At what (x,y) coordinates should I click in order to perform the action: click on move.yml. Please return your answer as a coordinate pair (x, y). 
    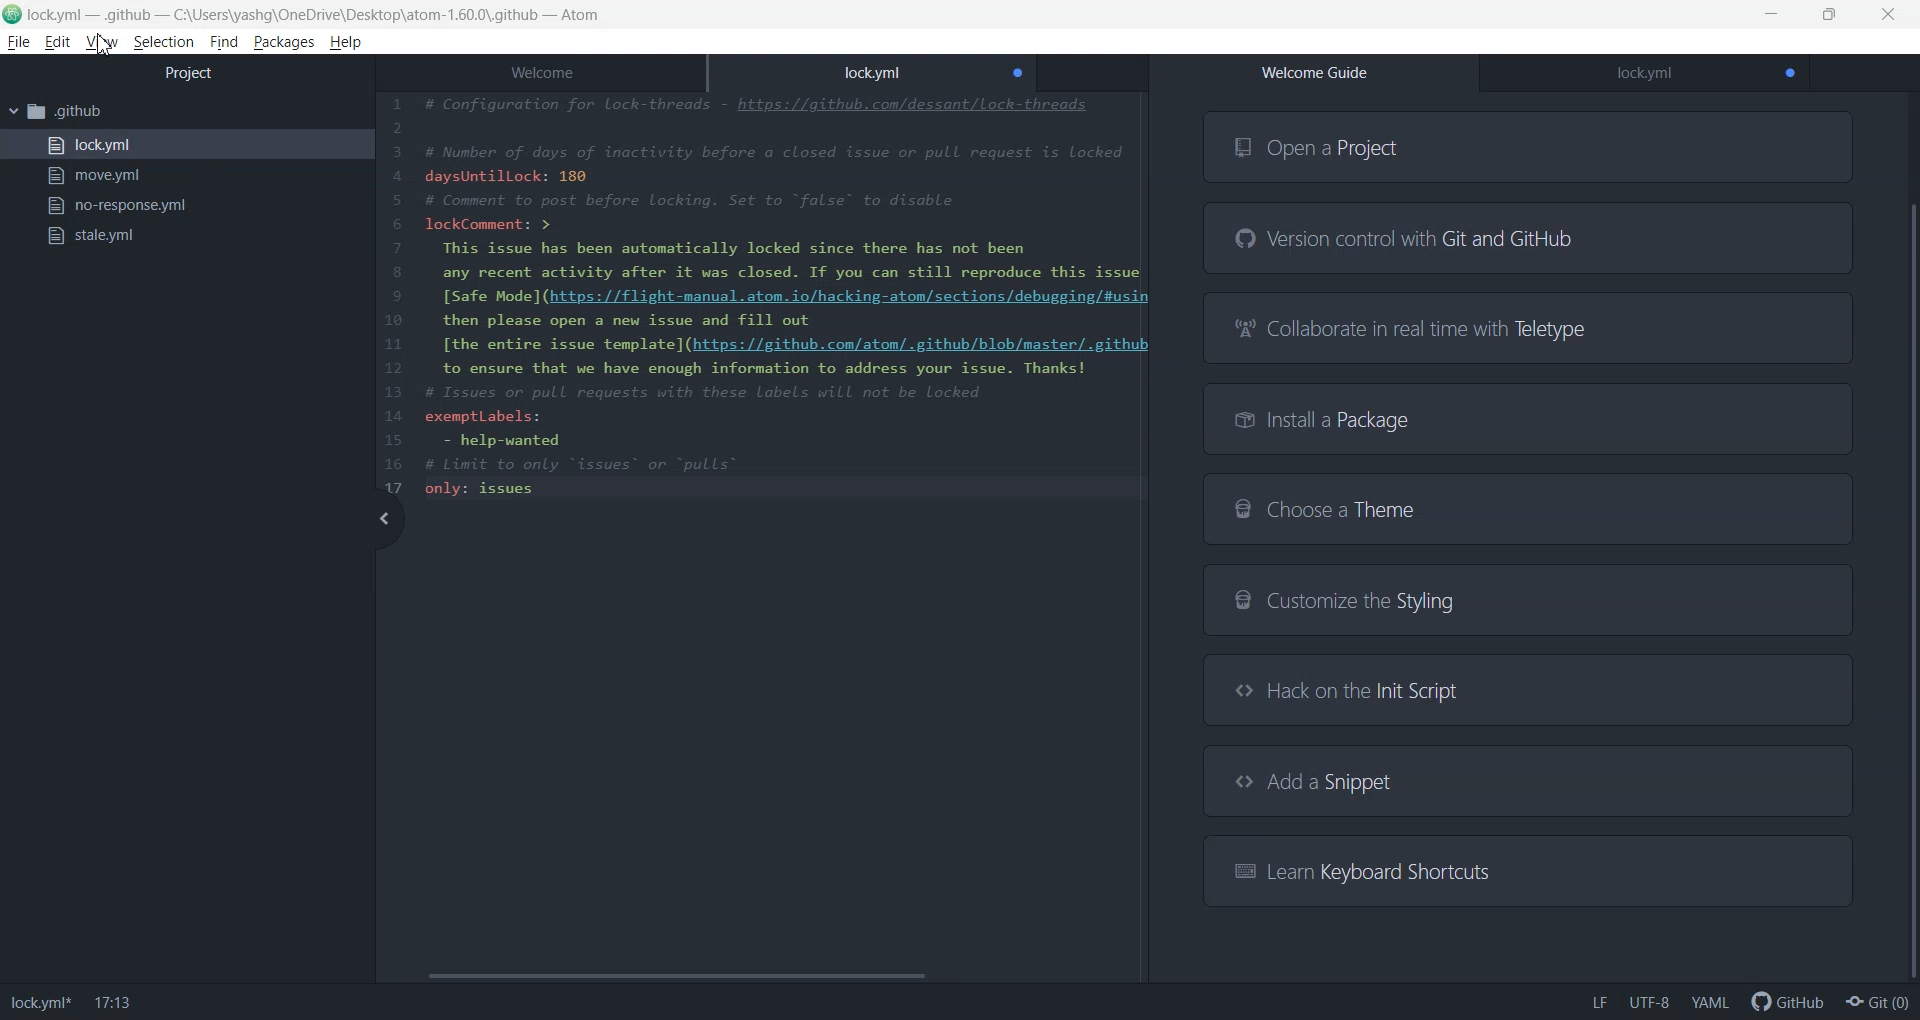
    Looking at the image, I should click on (186, 176).